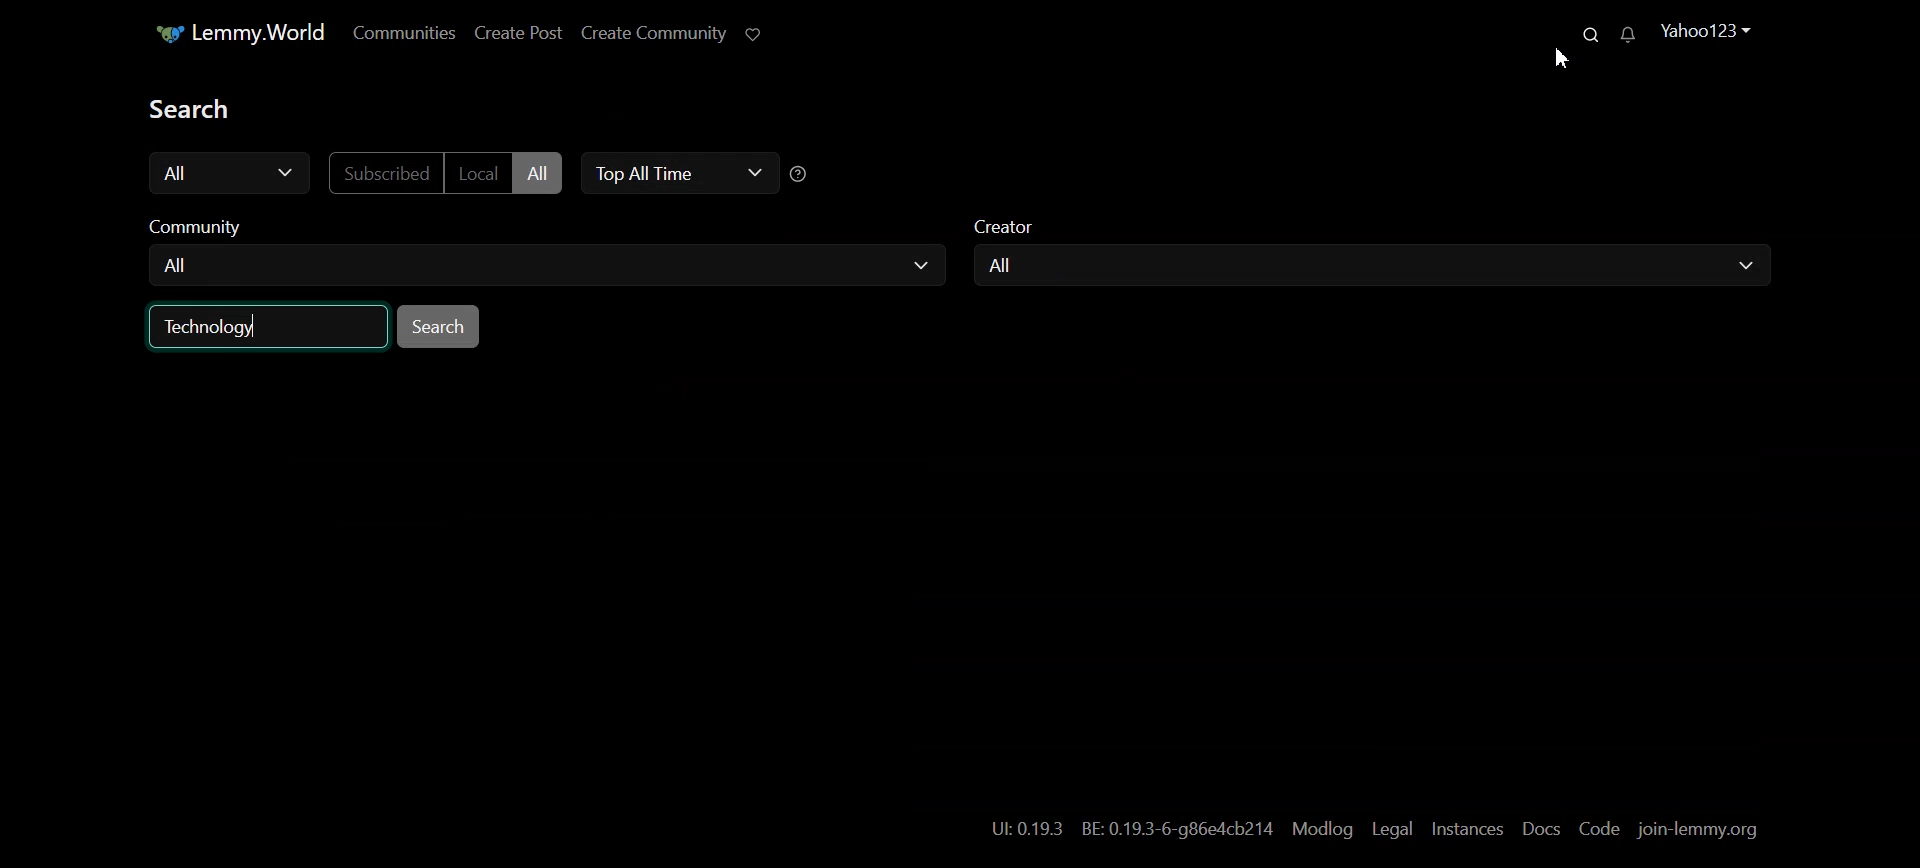 The height and width of the screenshot is (868, 1920). Describe the element at coordinates (477, 173) in the screenshot. I see `Local` at that location.